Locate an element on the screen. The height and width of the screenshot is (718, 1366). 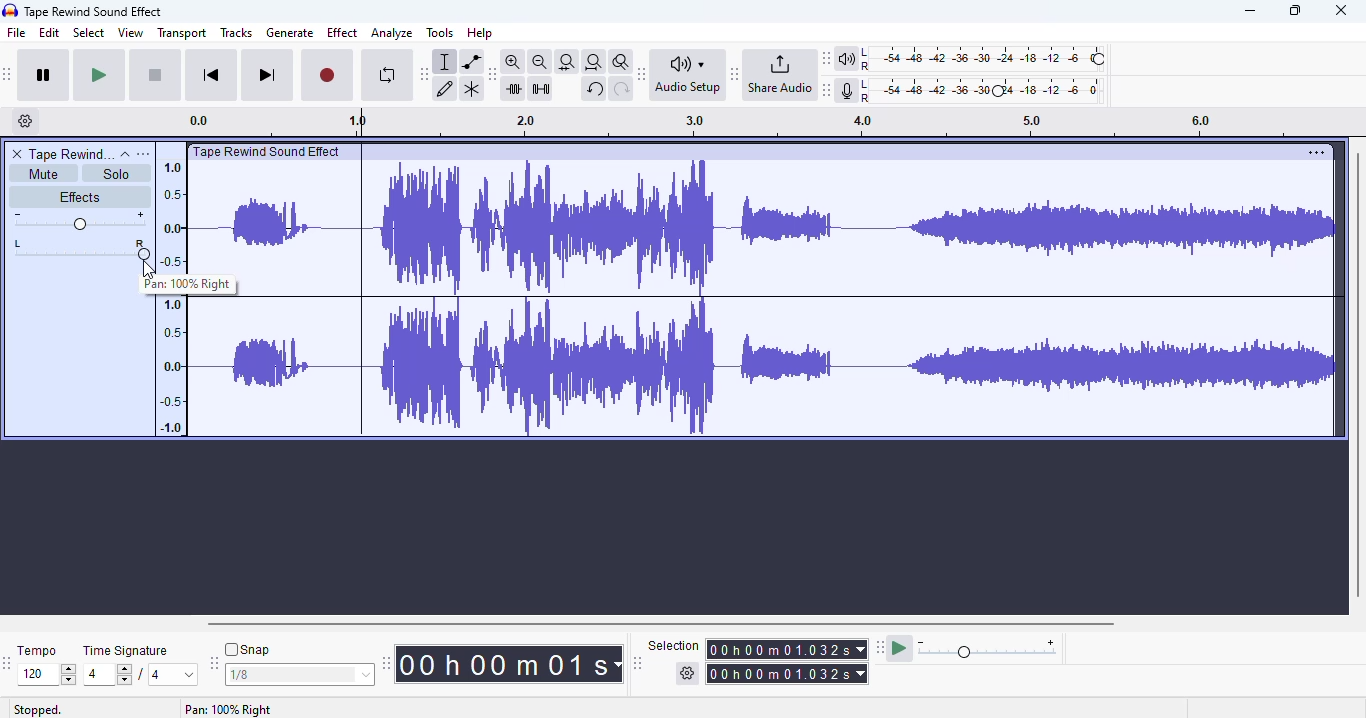
effects is located at coordinates (79, 196).